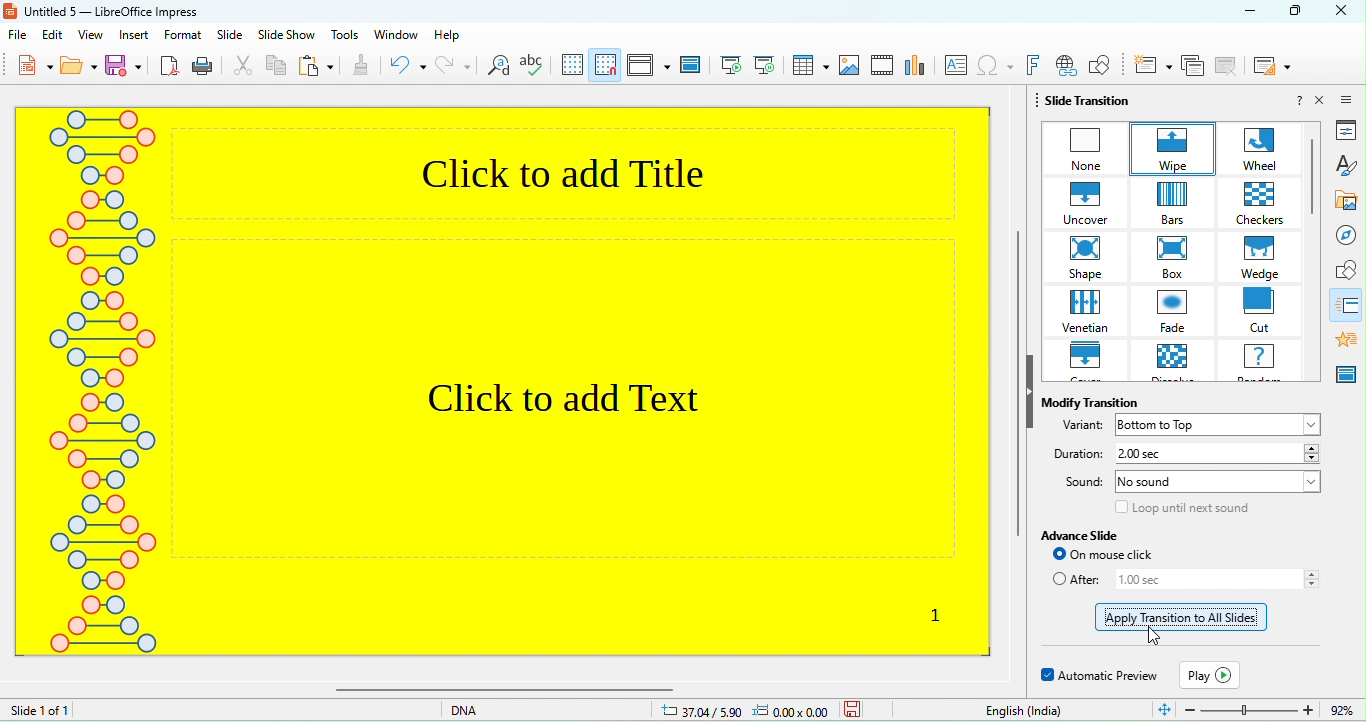 Image resolution: width=1366 pixels, height=722 pixels. What do you see at coordinates (1181, 363) in the screenshot?
I see `dissolve` at bounding box center [1181, 363].